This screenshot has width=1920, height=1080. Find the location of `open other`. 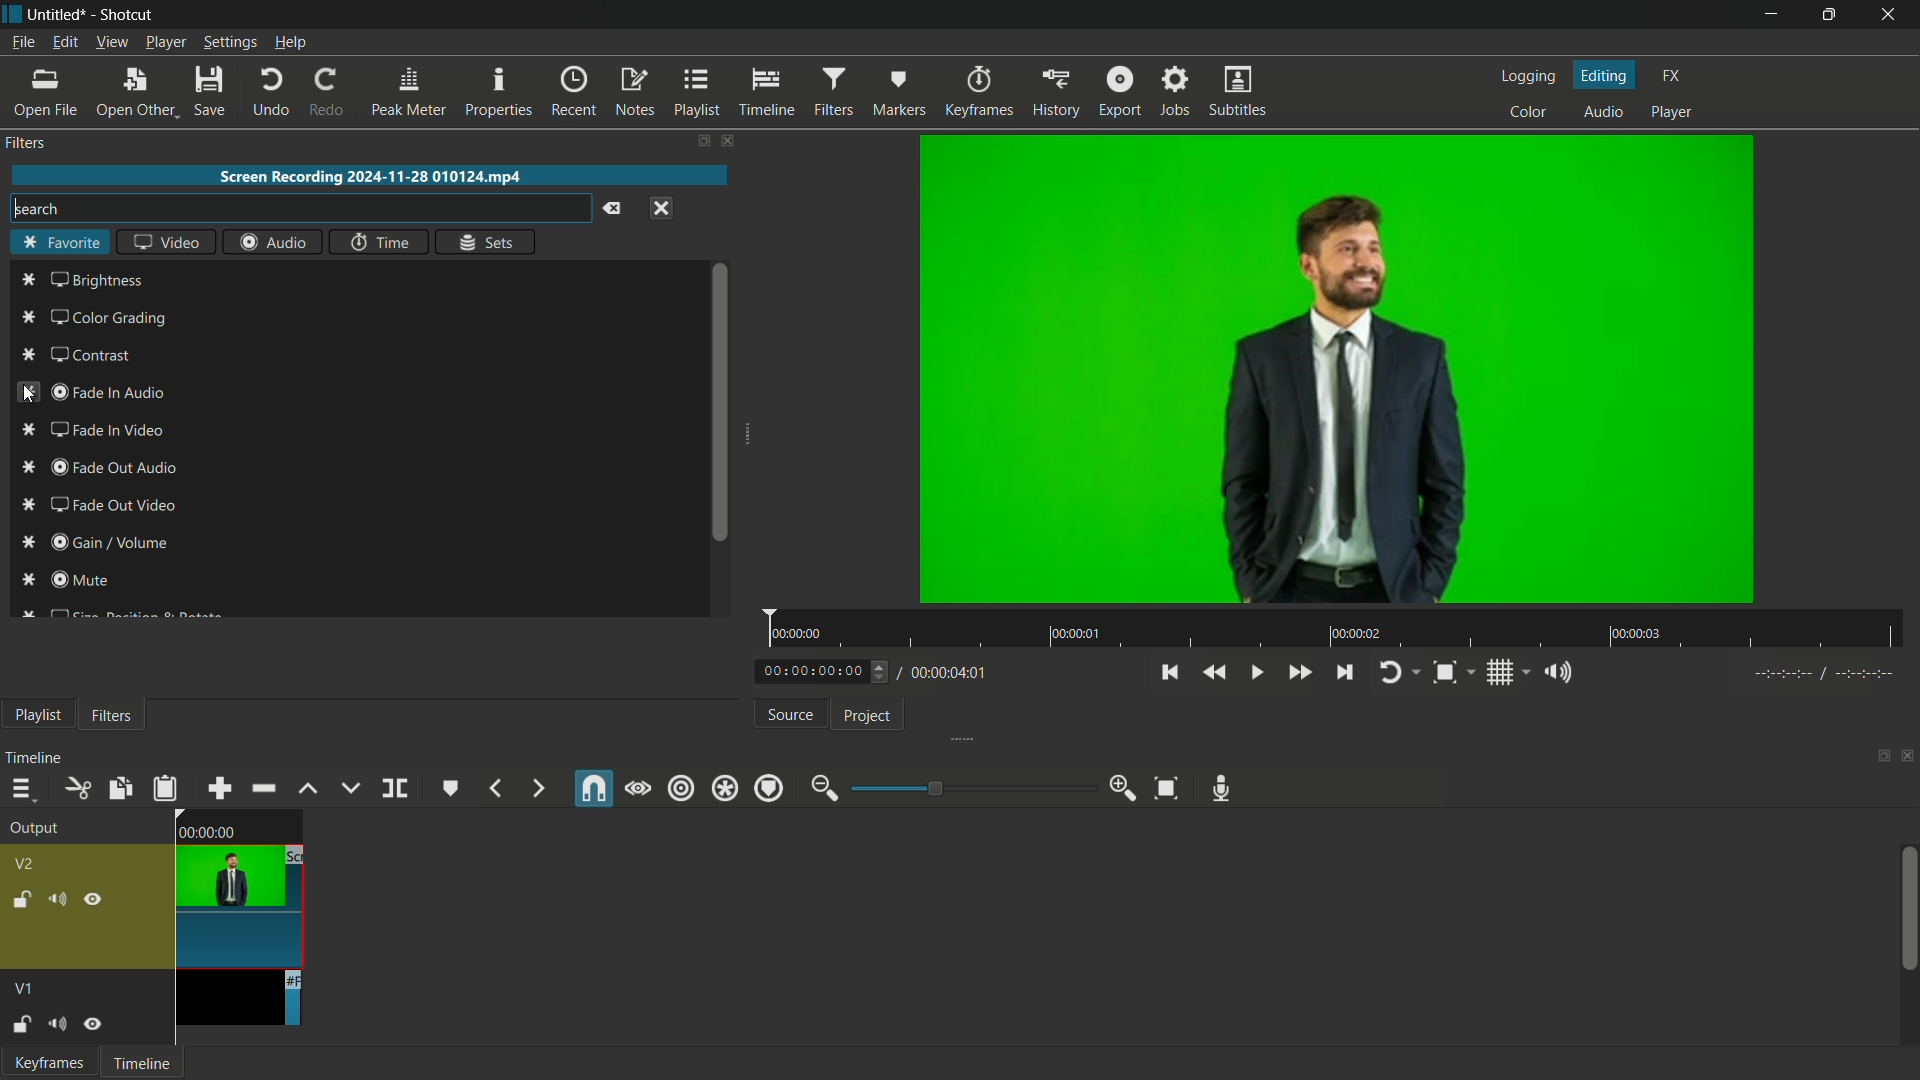

open other is located at coordinates (134, 92).